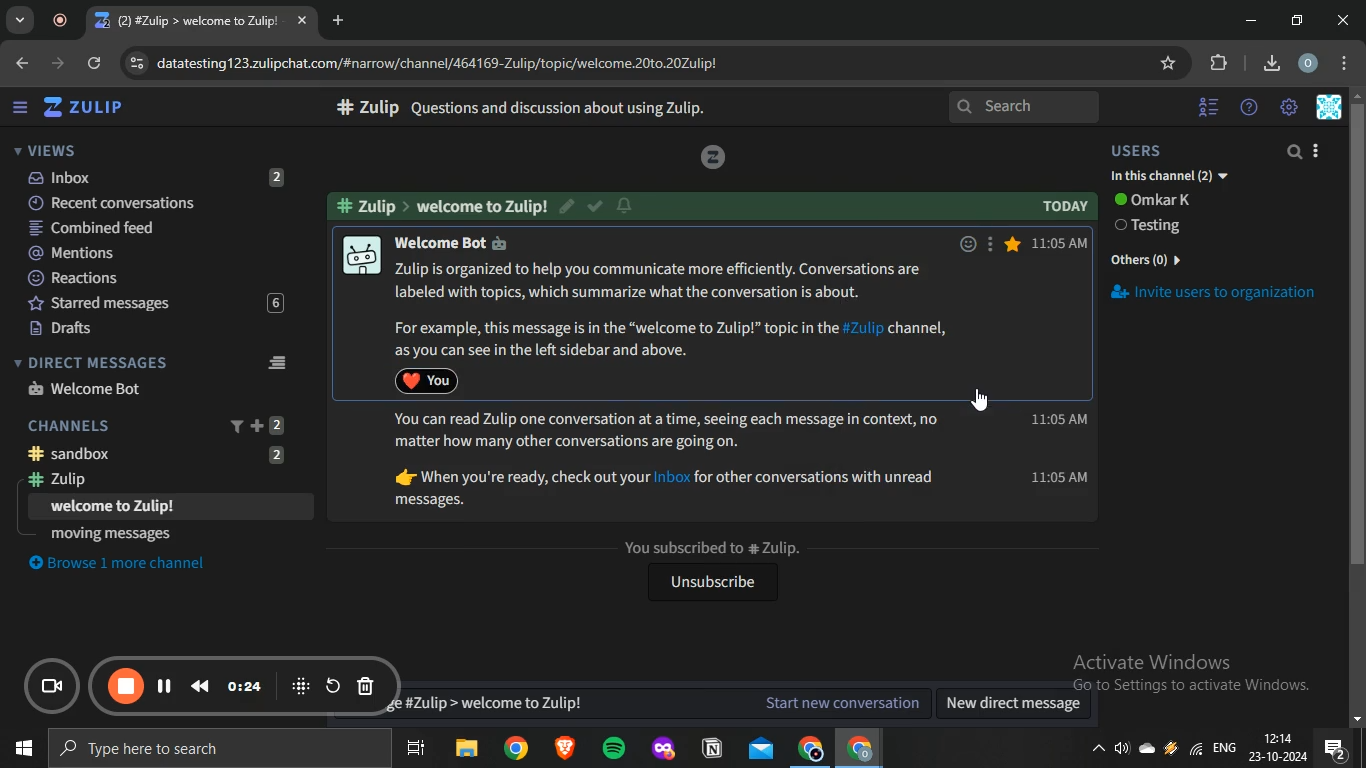 This screenshot has height=768, width=1366. I want to click on time, so click(1058, 366).